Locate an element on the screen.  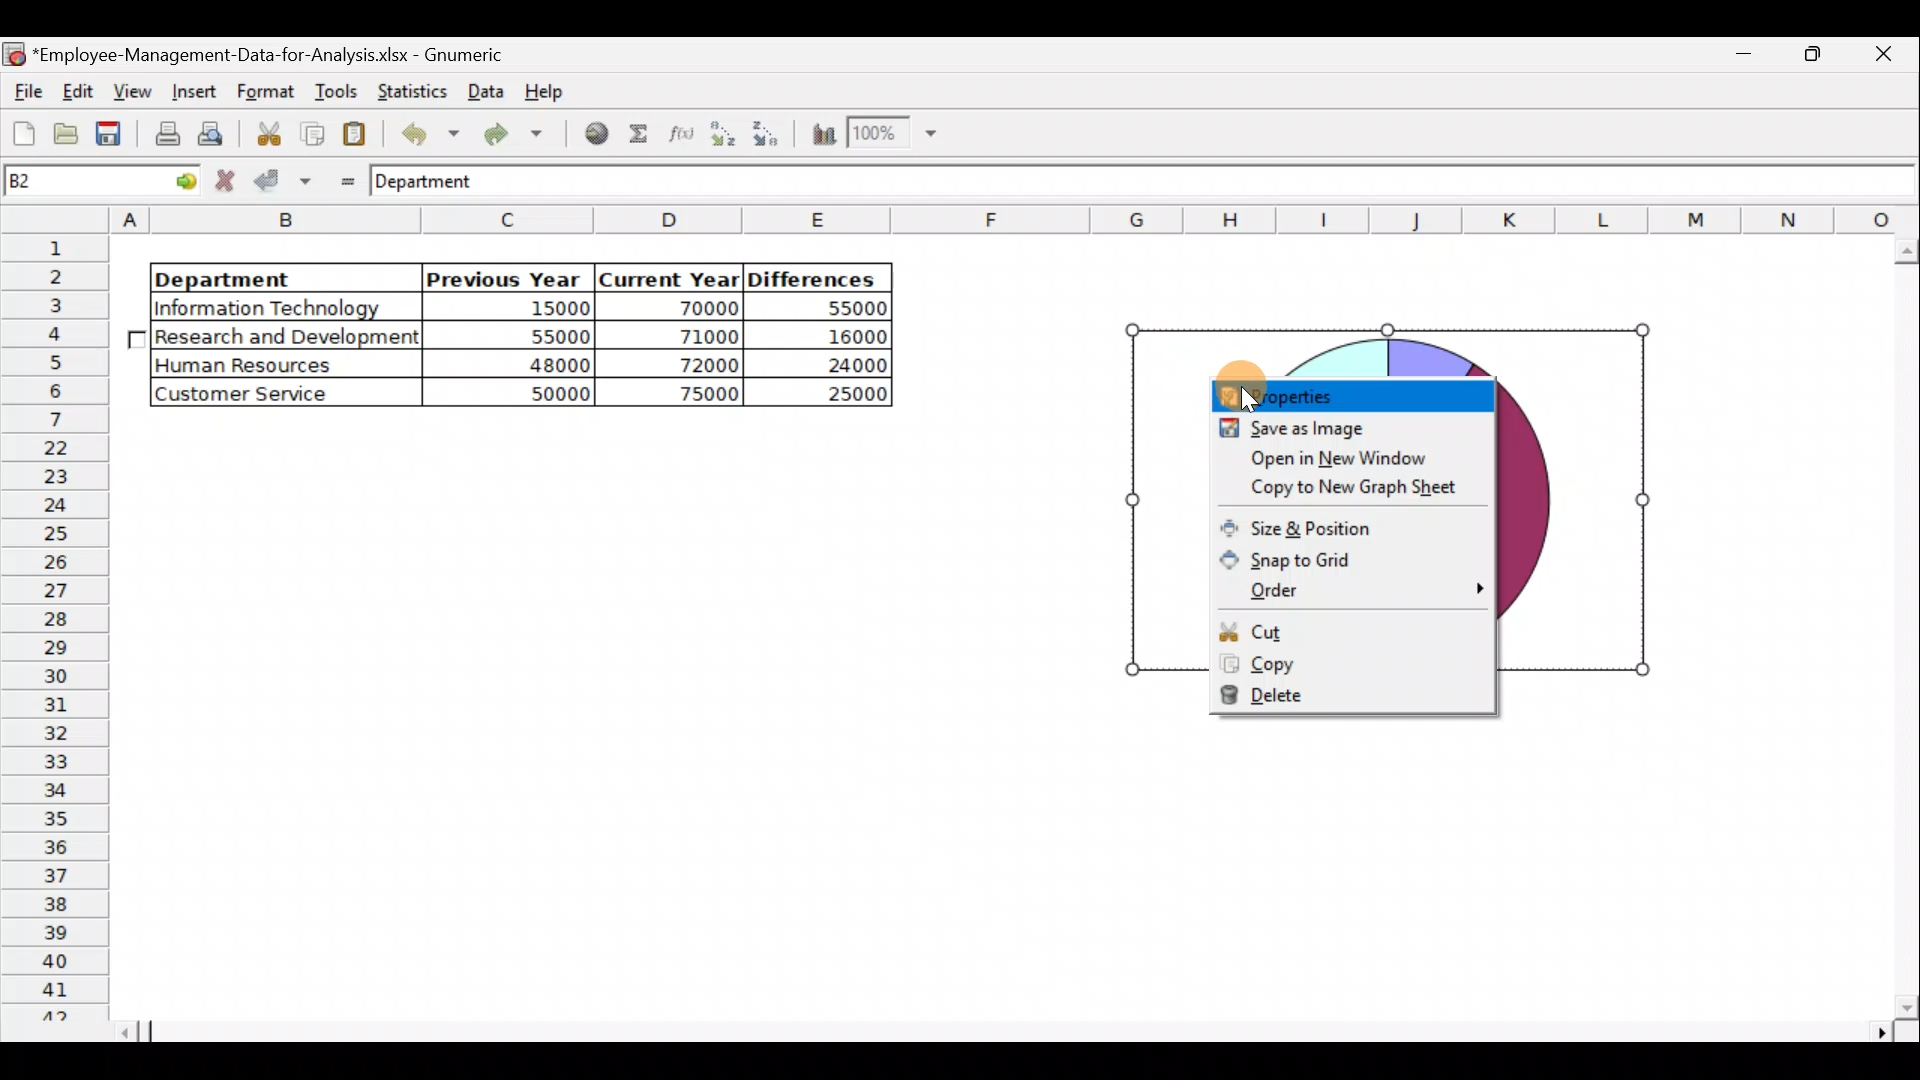
Current Year is located at coordinates (667, 277).